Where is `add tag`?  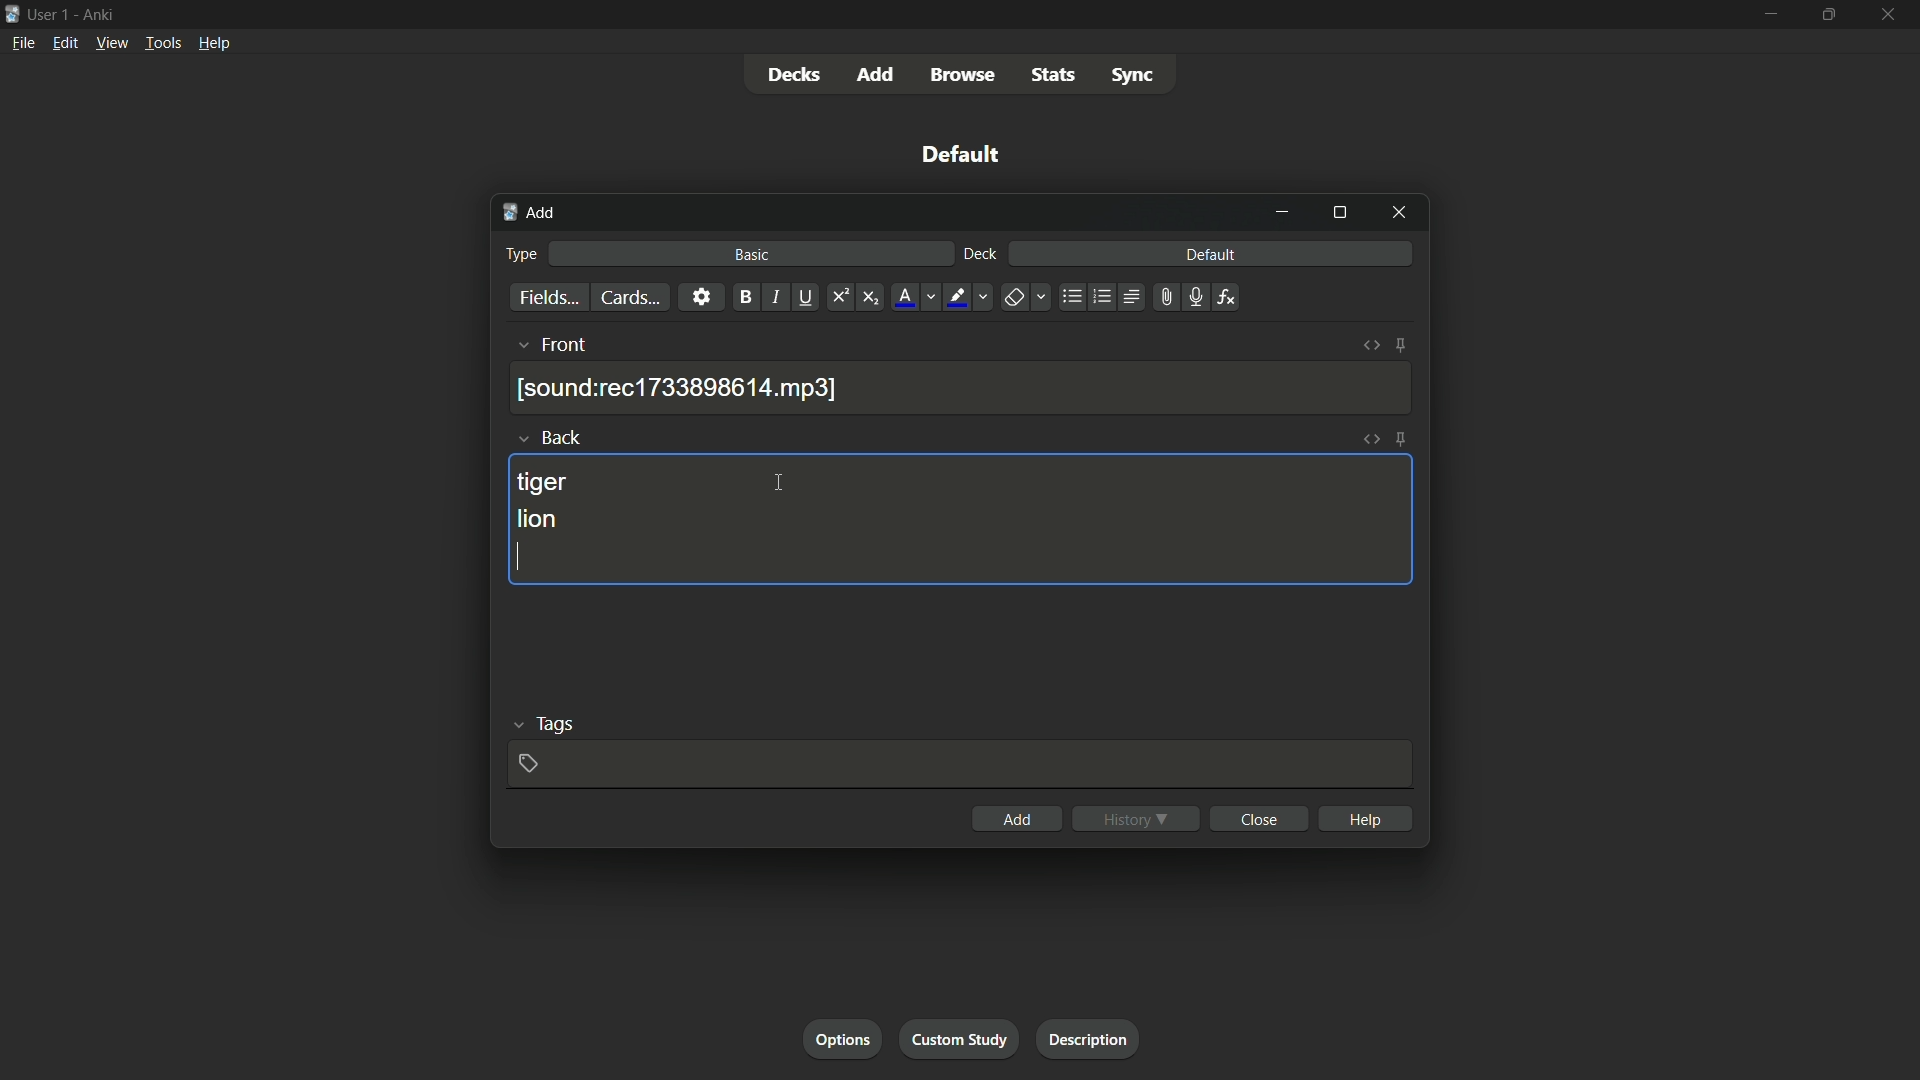
add tag is located at coordinates (529, 762).